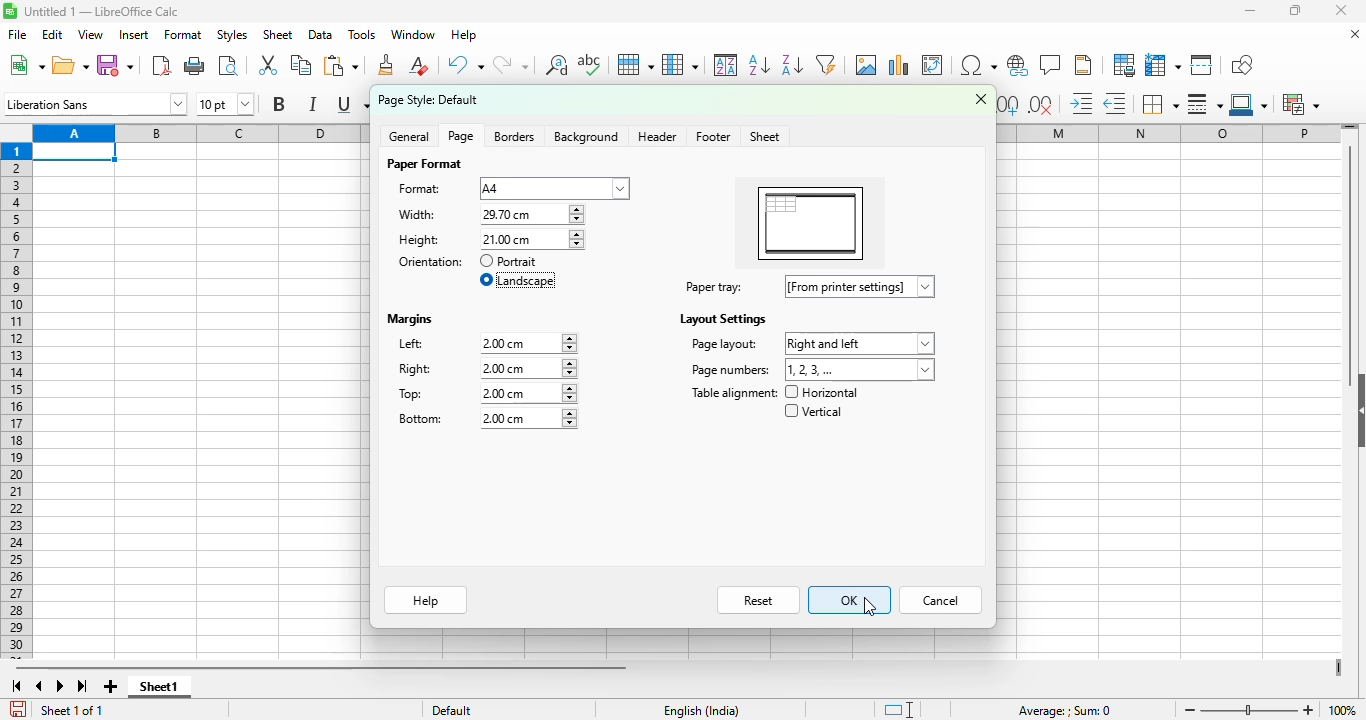  What do you see at coordinates (279, 103) in the screenshot?
I see `bold` at bounding box center [279, 103].